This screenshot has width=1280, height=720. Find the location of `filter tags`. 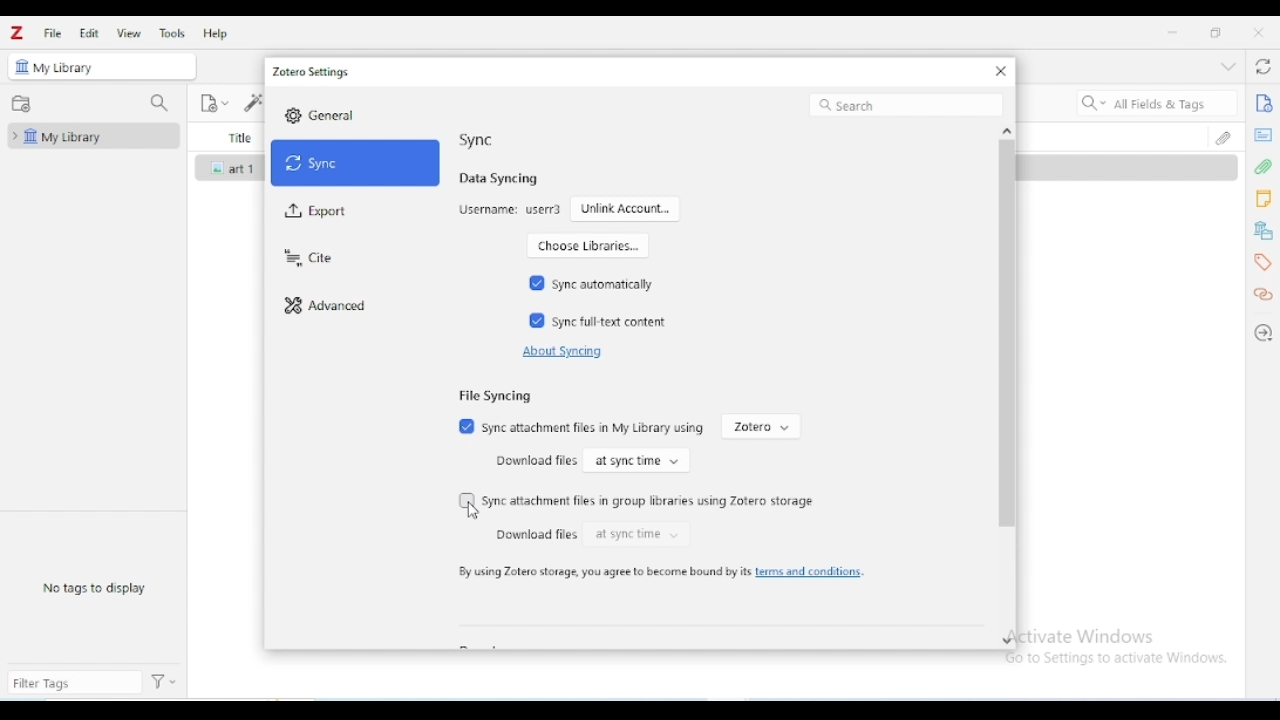

filter tags is located at coordinates (74, 682).